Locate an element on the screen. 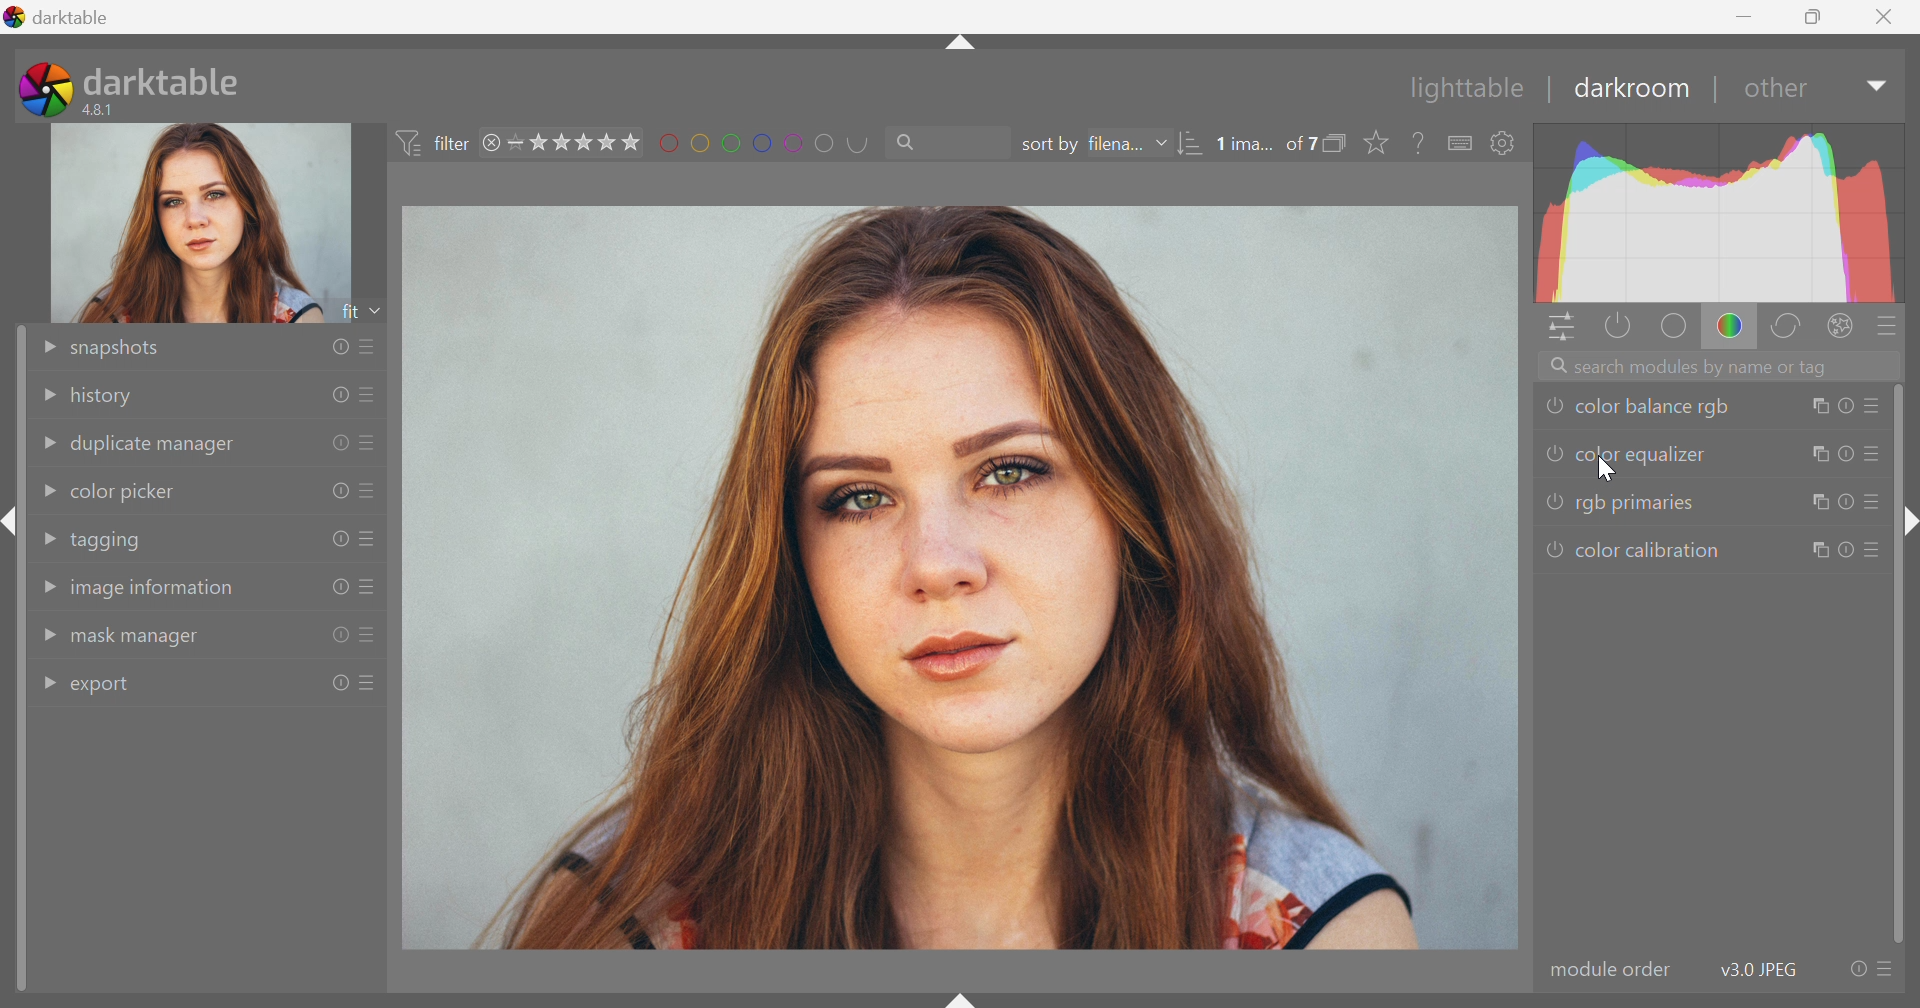 The image size is (1920, 1008). Drop Down is located at coordinates (47, 636).